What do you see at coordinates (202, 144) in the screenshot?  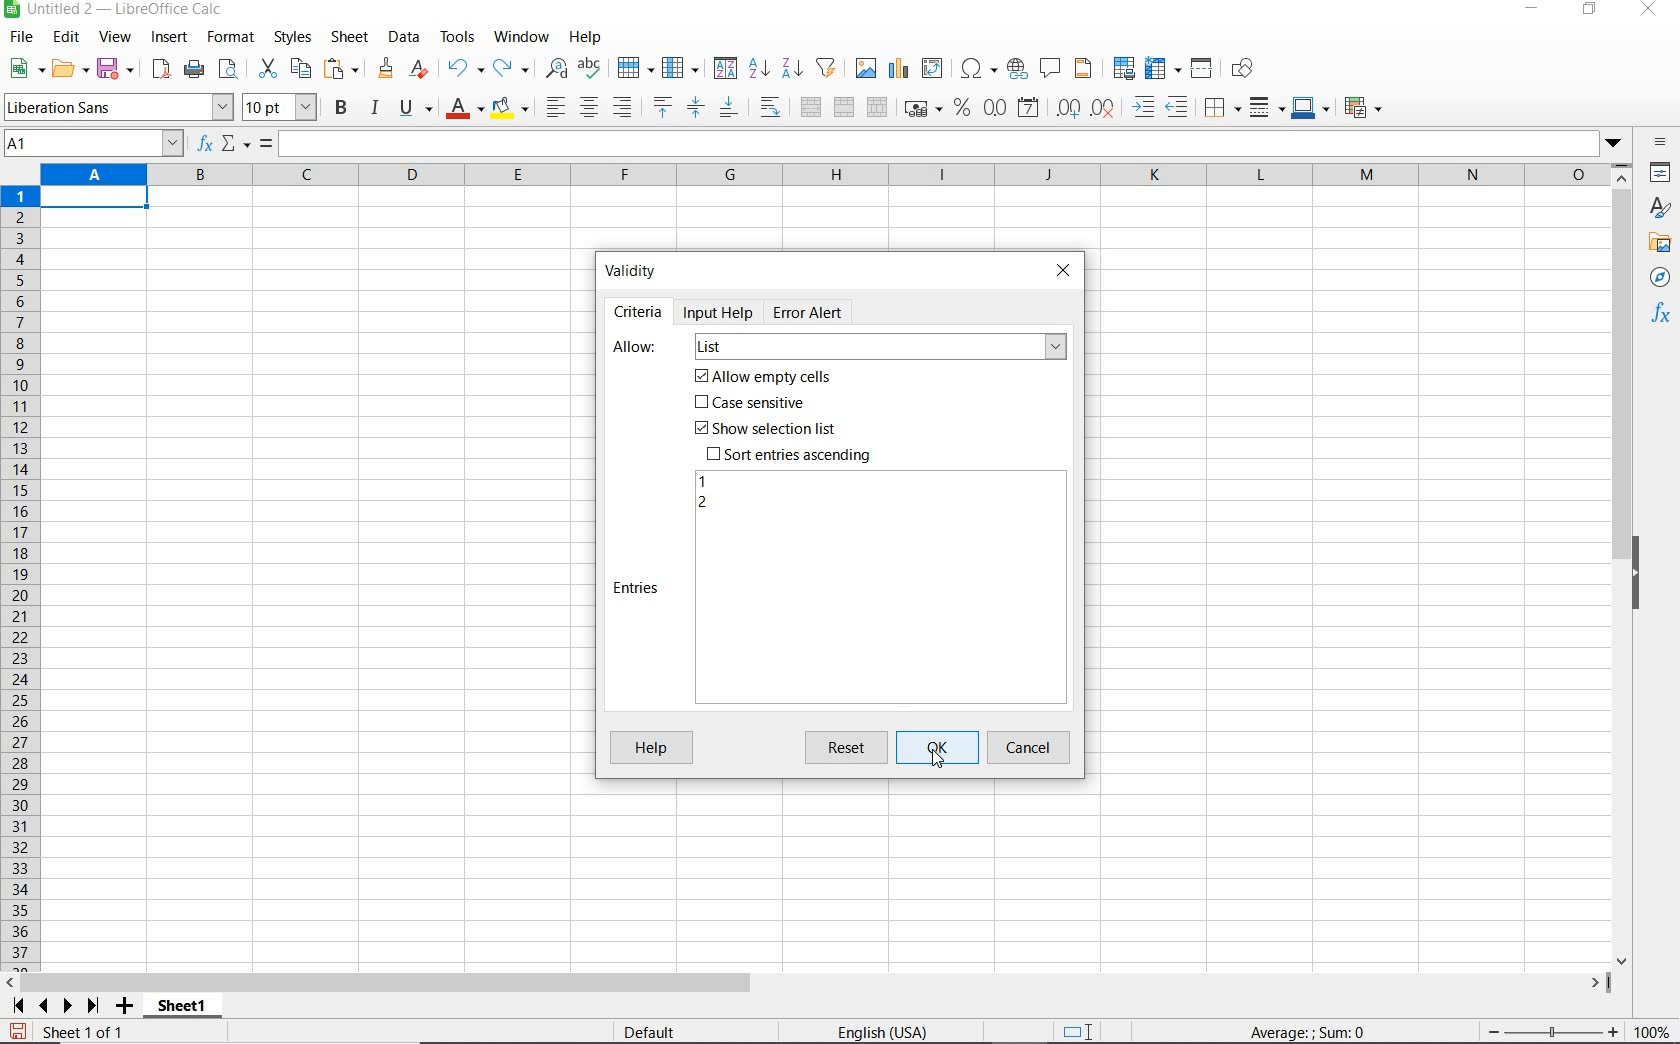 I see `function wizard` at bounding box center [202, 144].